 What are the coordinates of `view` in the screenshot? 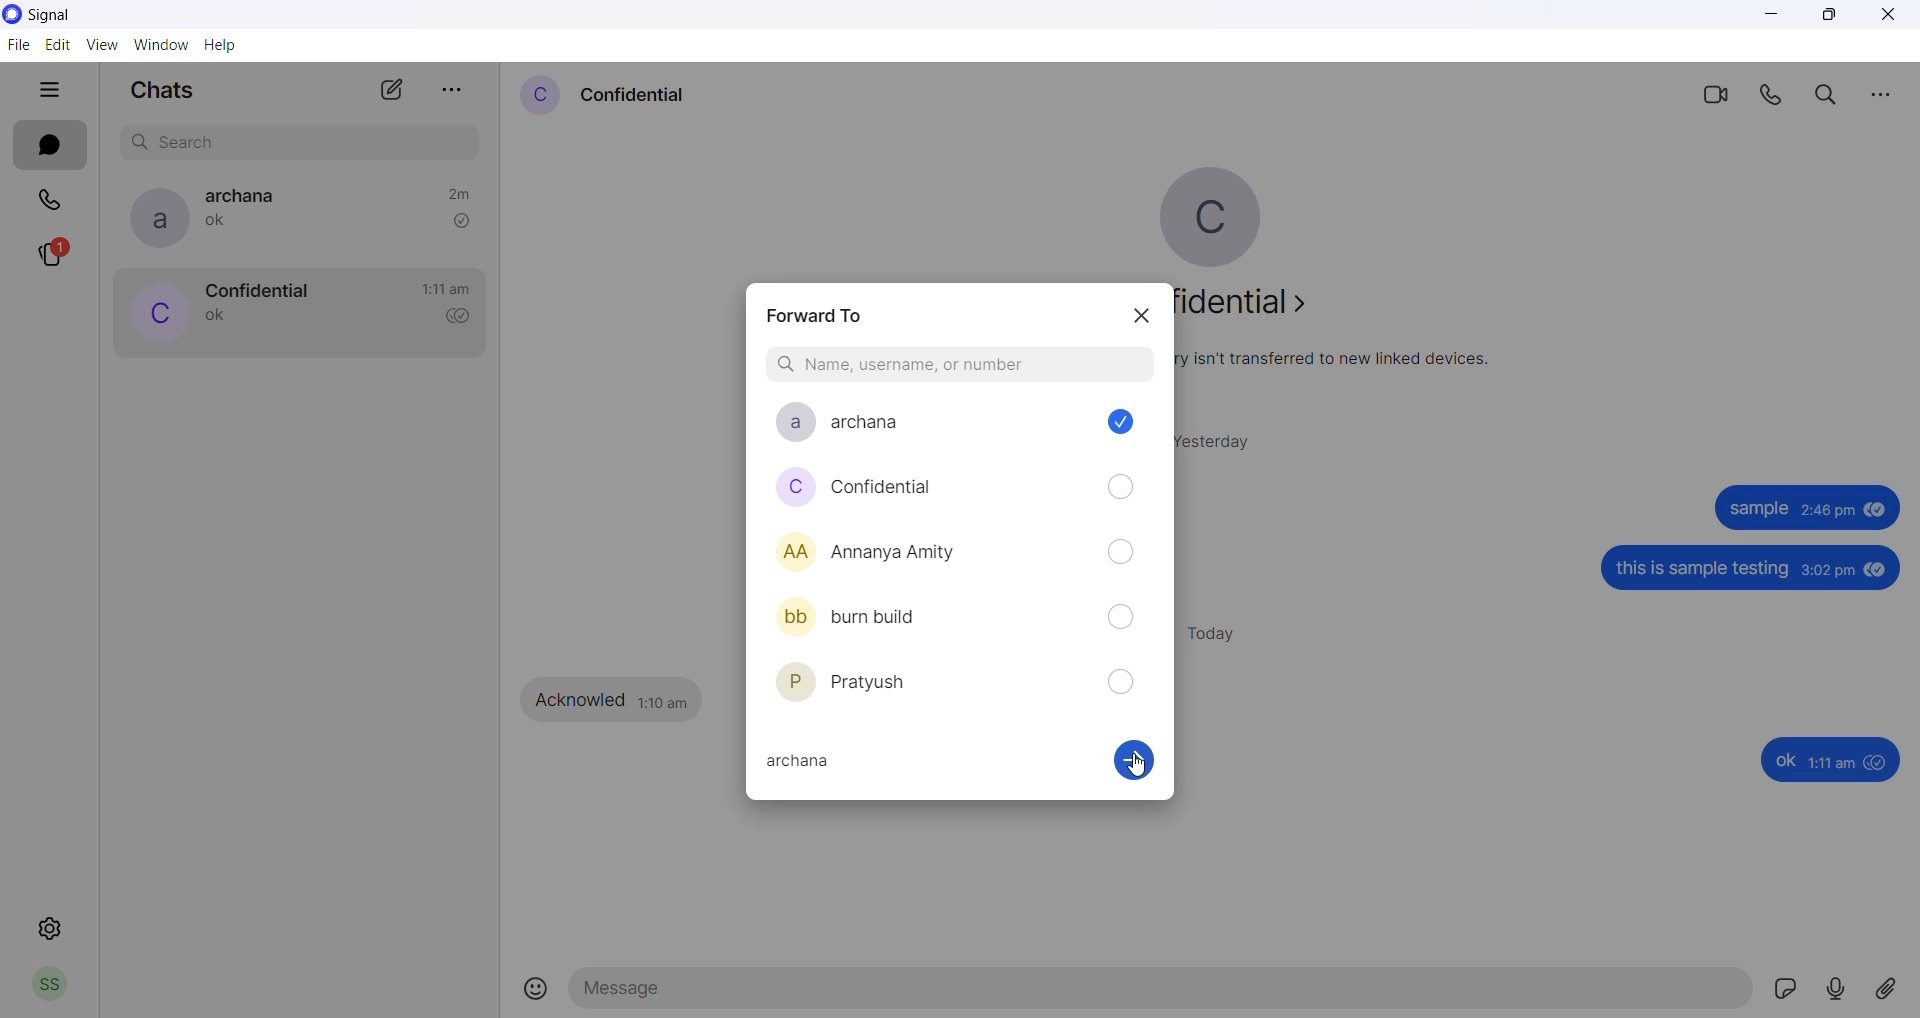 It's located at (104, 46).